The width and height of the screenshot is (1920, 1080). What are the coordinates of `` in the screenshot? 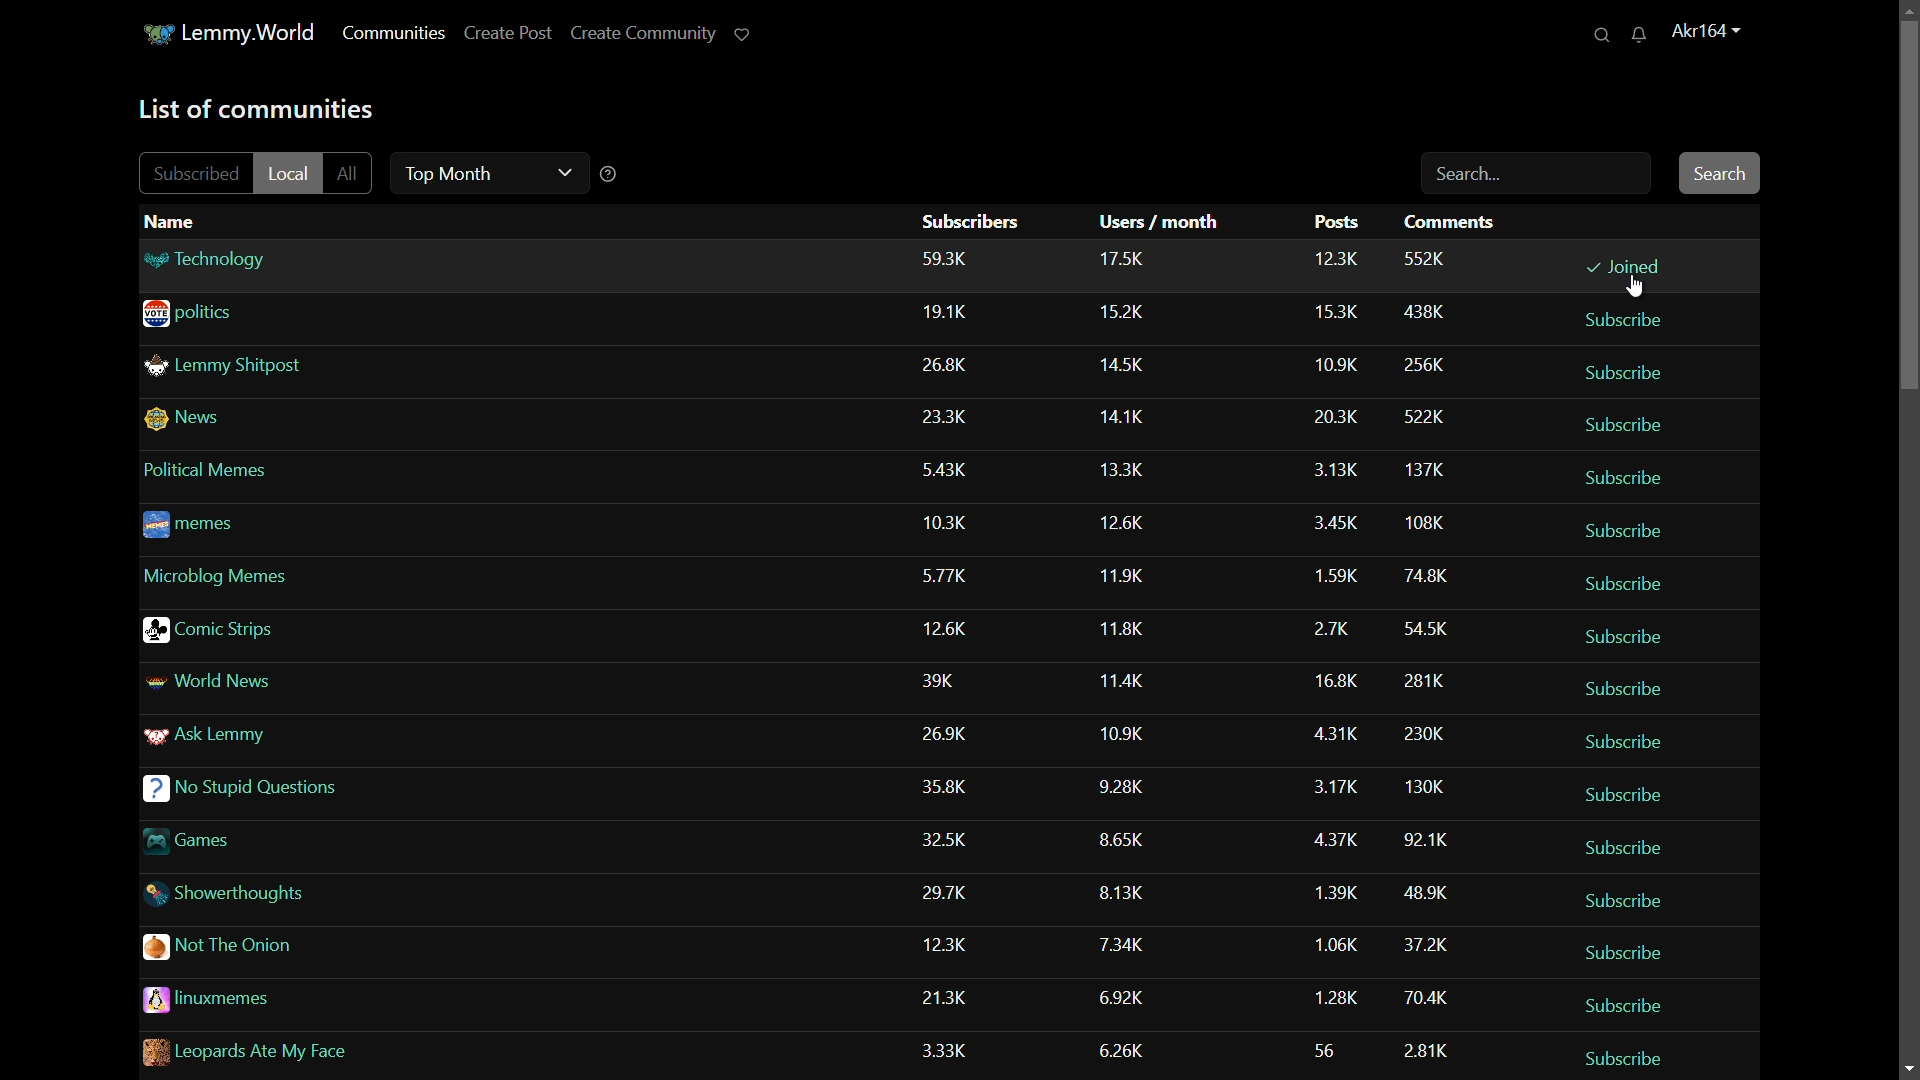 It's located at (358, 840).